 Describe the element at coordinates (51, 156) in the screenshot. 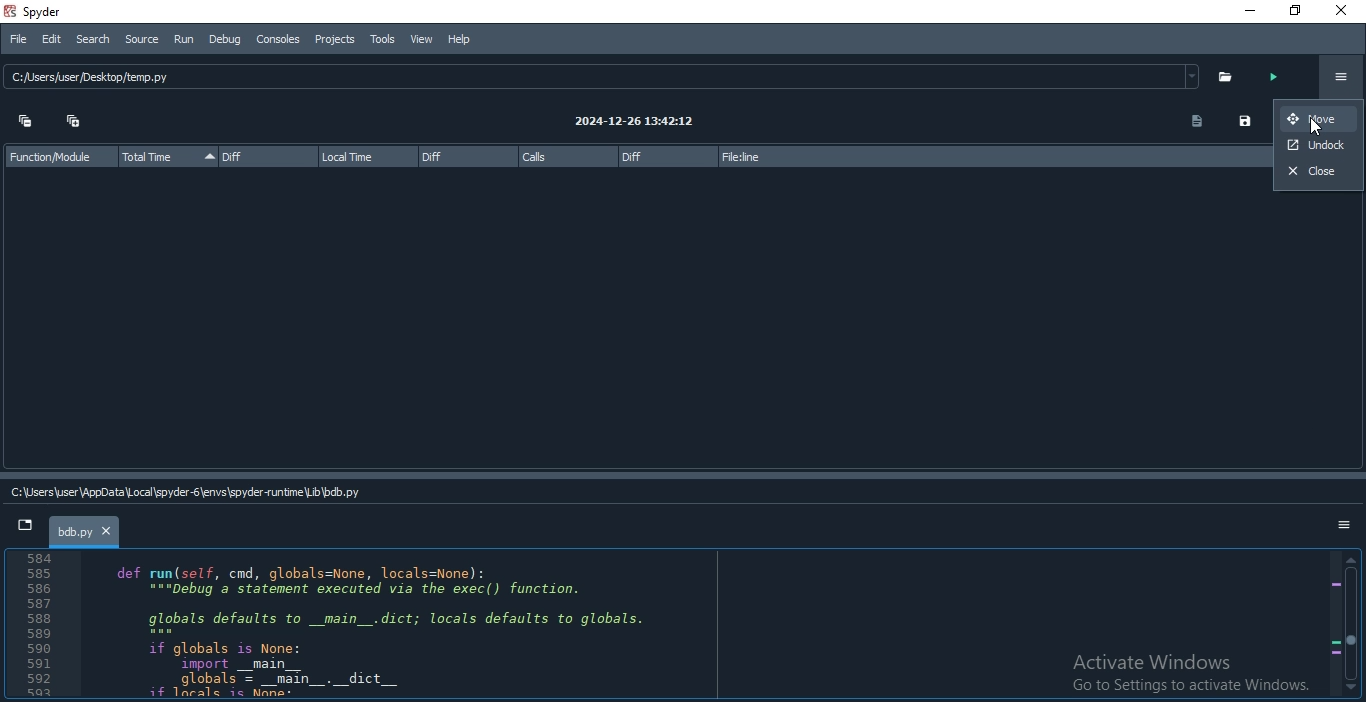

I see `Function Module` at that location.